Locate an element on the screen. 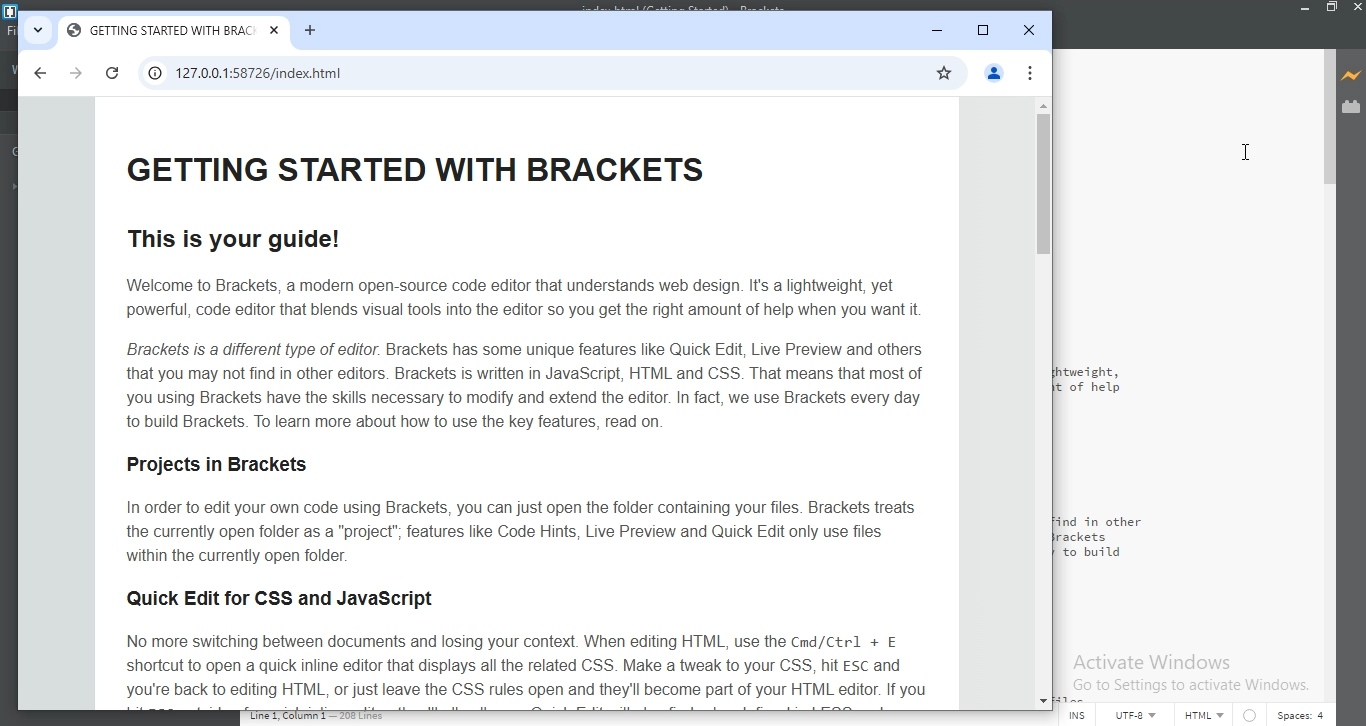 This screenshot has height=726, width=1366. scroll bar is located at coordinates (1041, 402).